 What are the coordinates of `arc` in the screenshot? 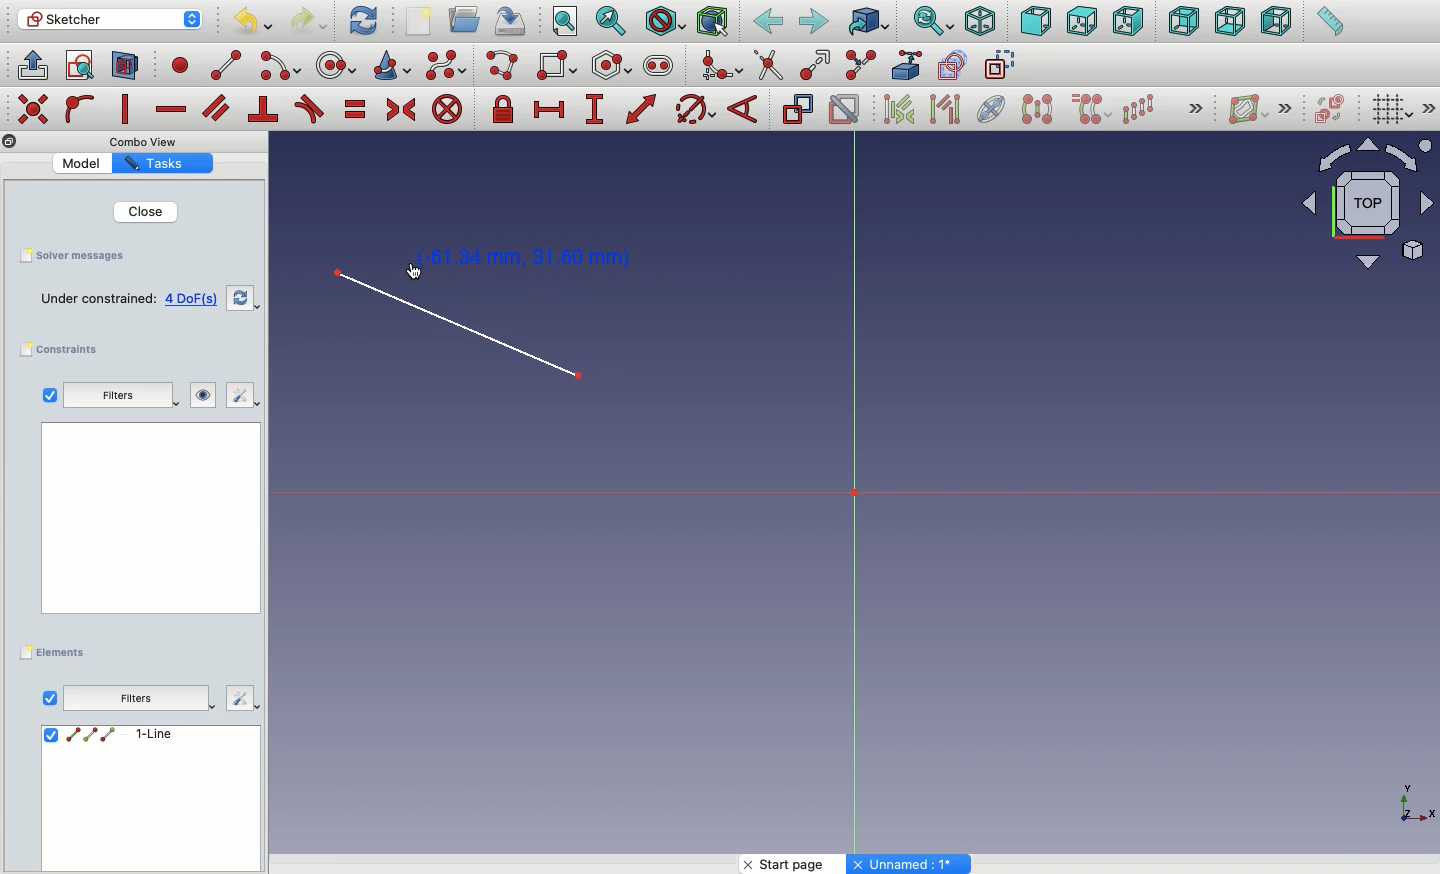 It's located at (281, 66).